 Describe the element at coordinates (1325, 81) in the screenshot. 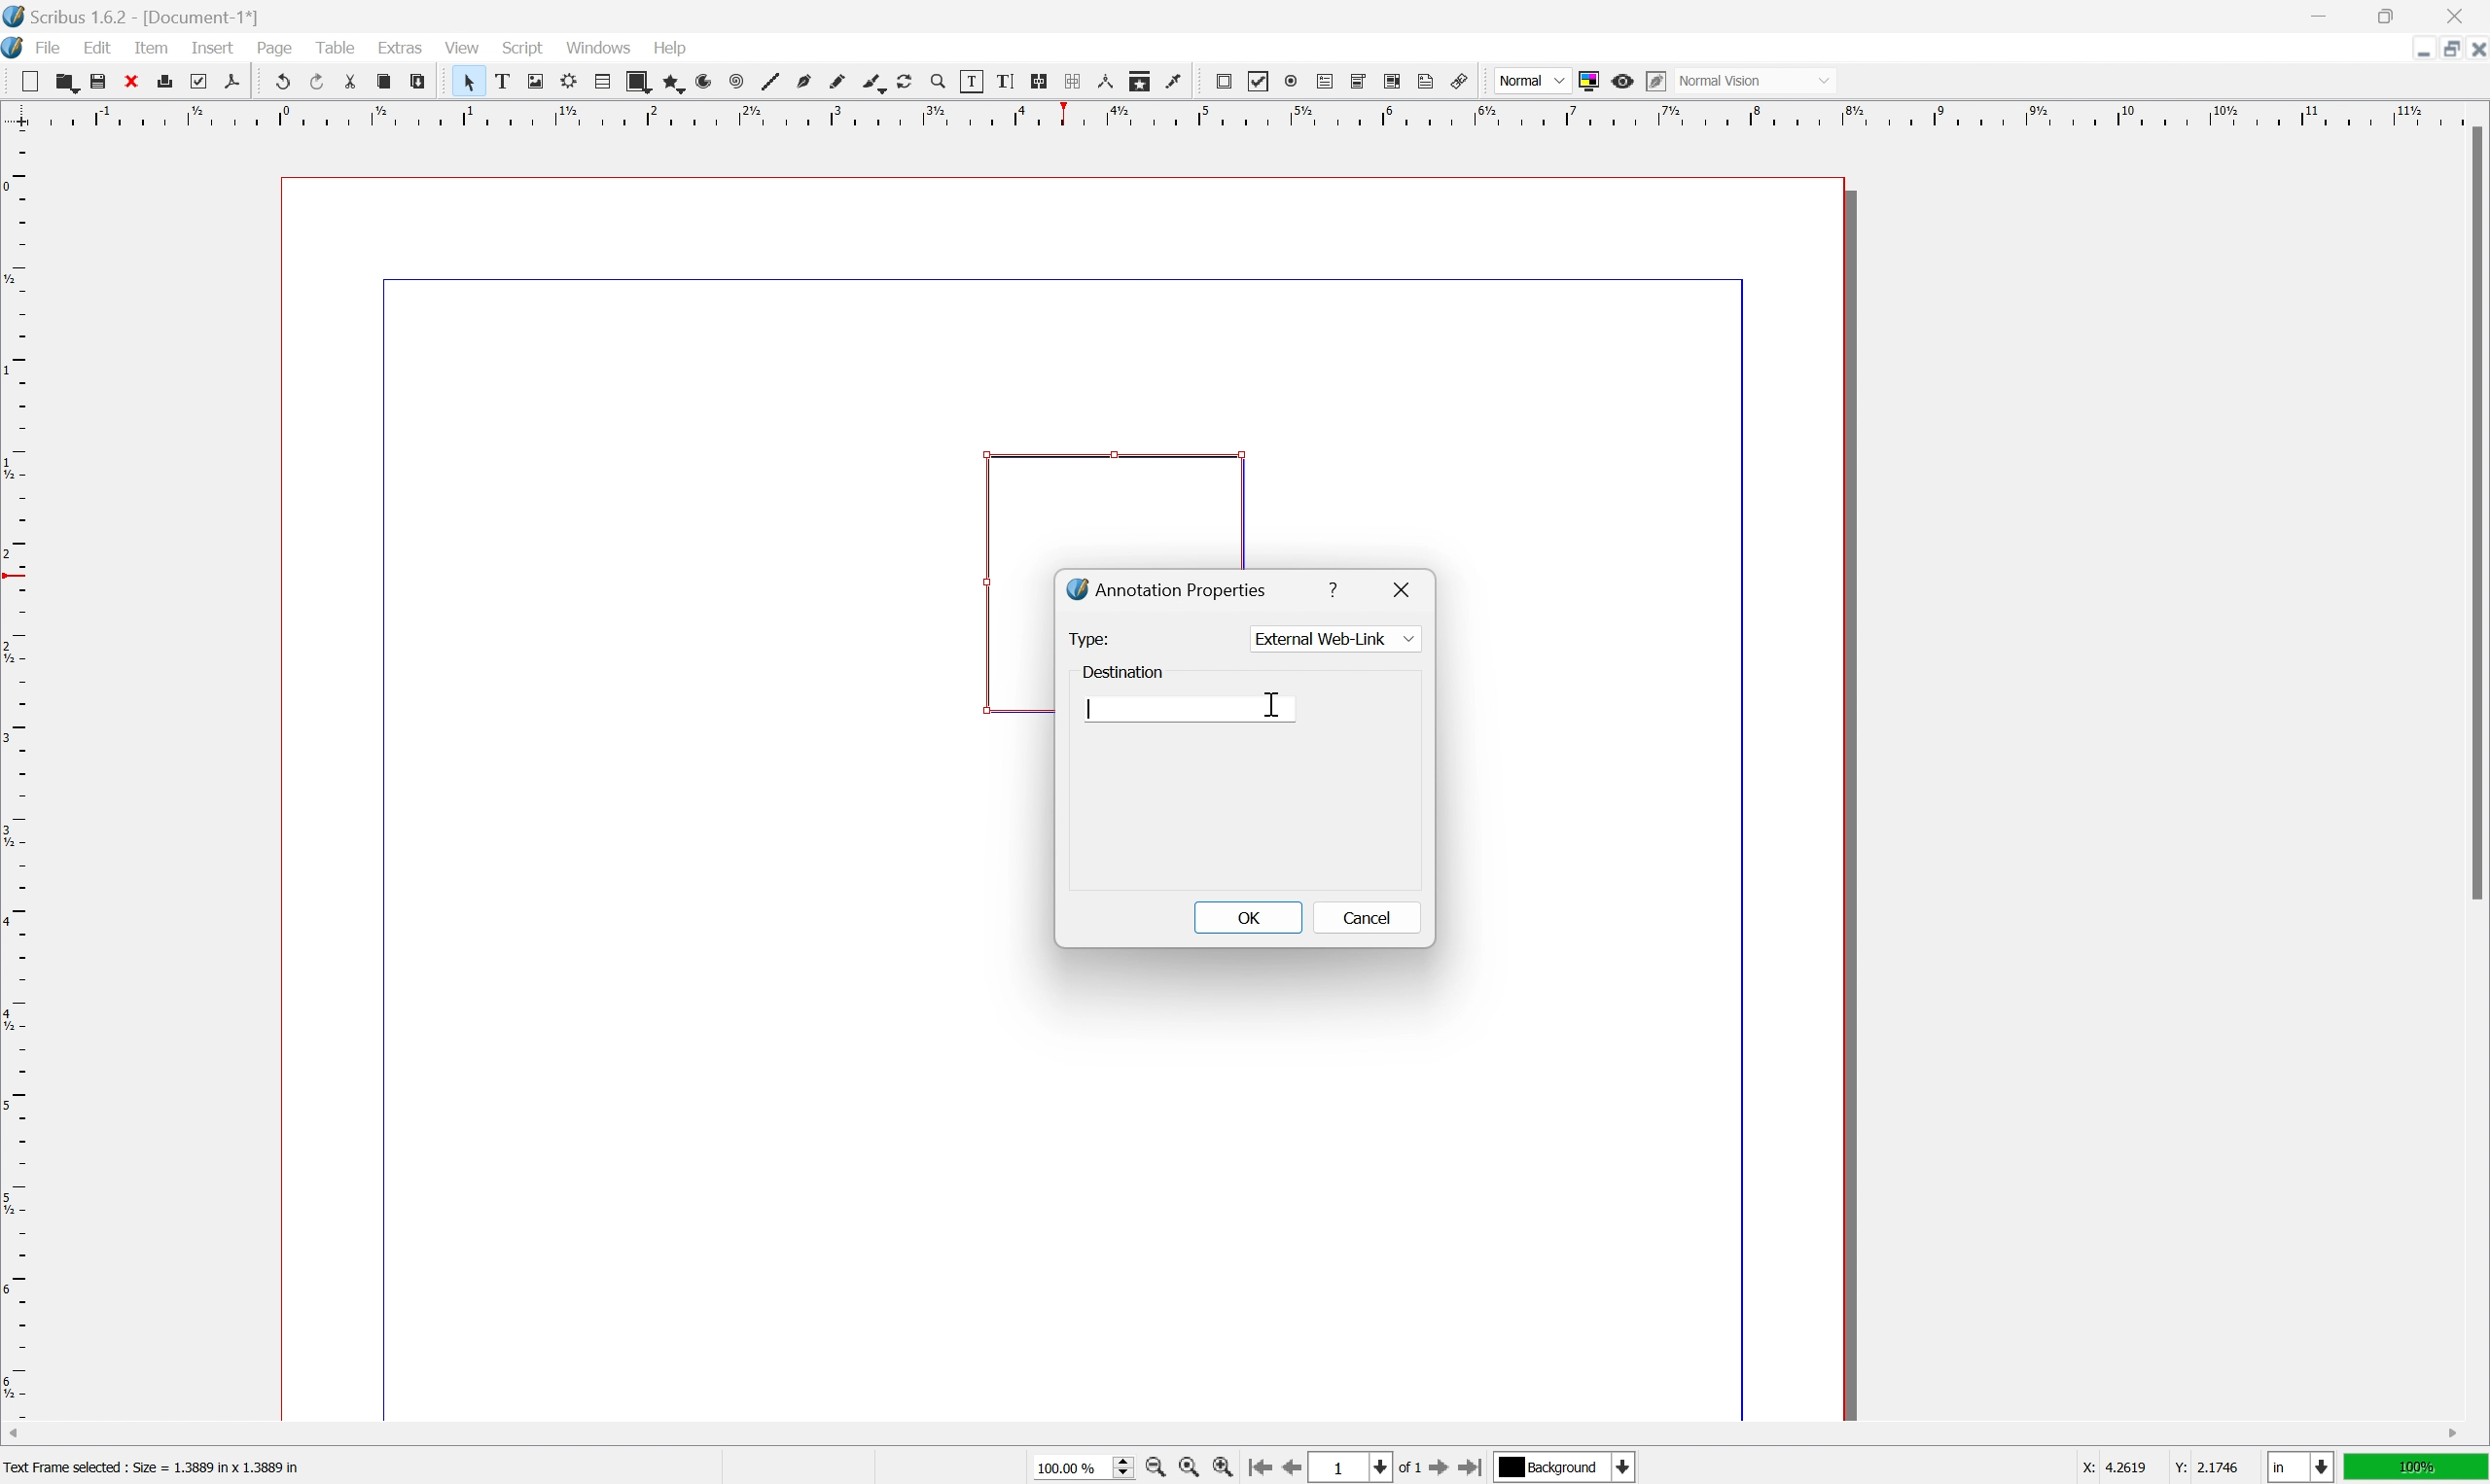

I see `pdf text field` at that location.